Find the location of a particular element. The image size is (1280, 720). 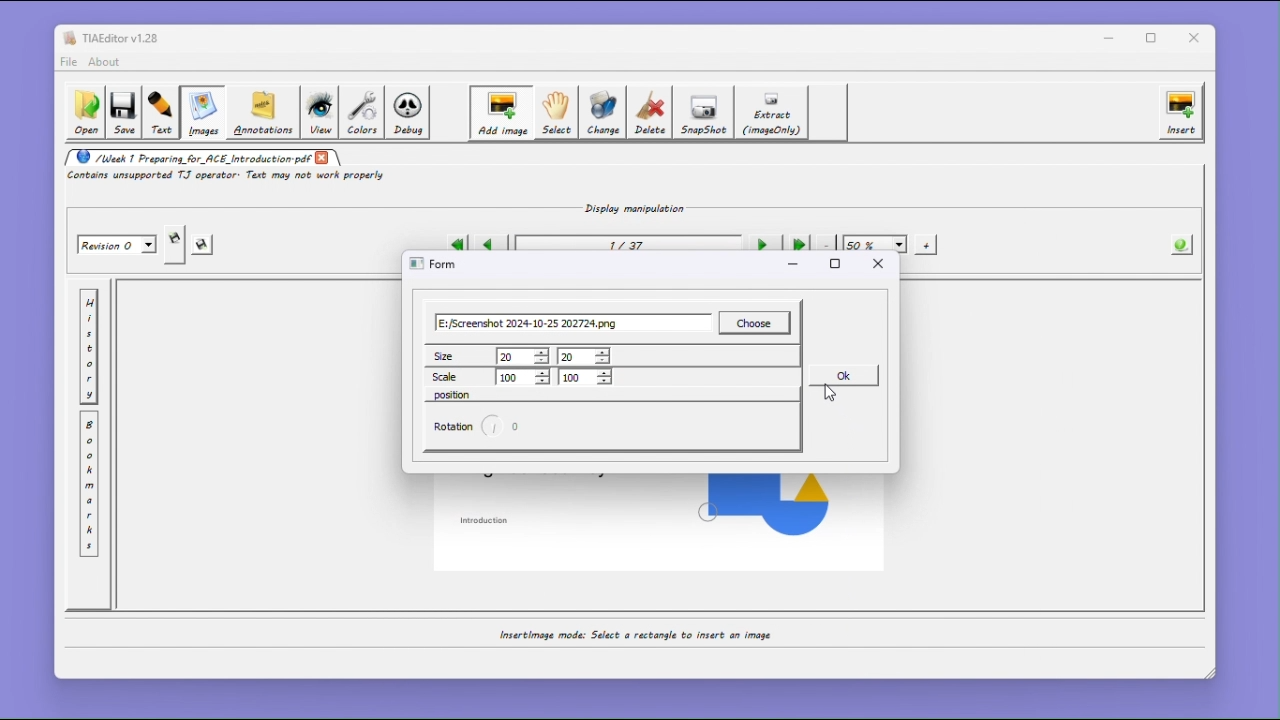

position is located at coordinates (453, 395).